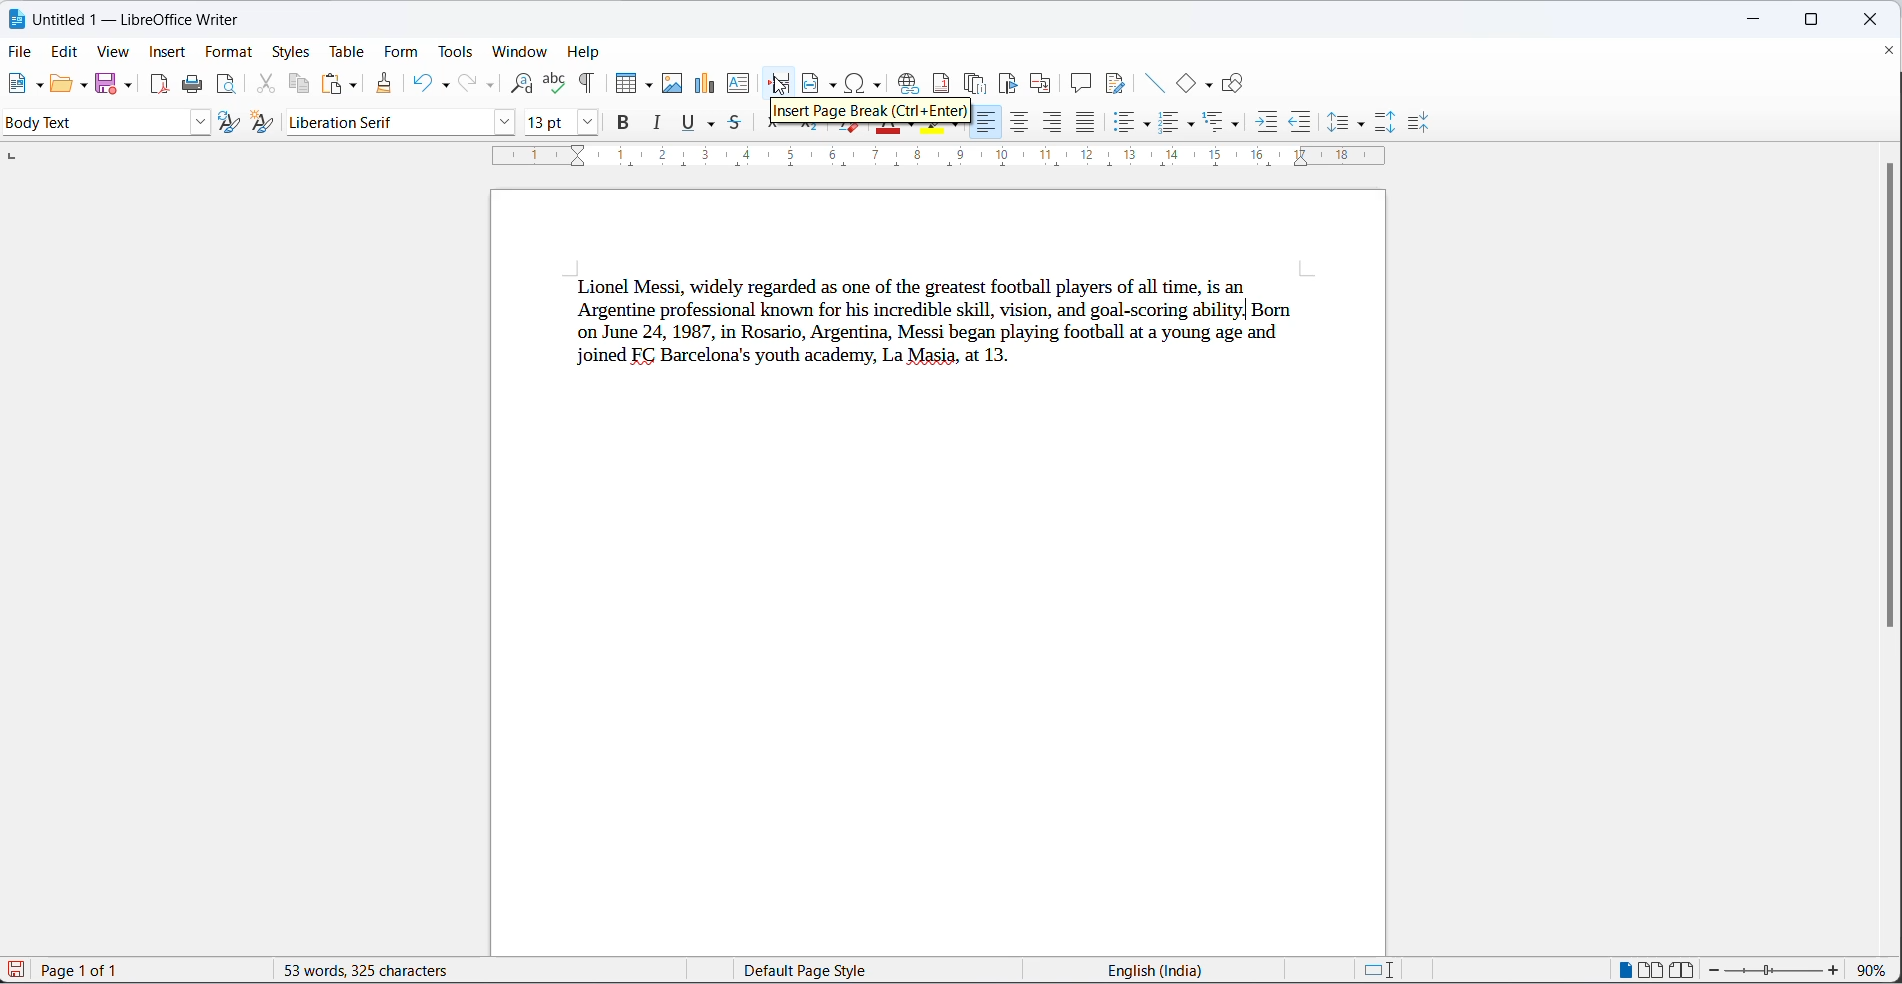 The image size is (1902, 984). I want to click on update selected style, so click(231, 123).